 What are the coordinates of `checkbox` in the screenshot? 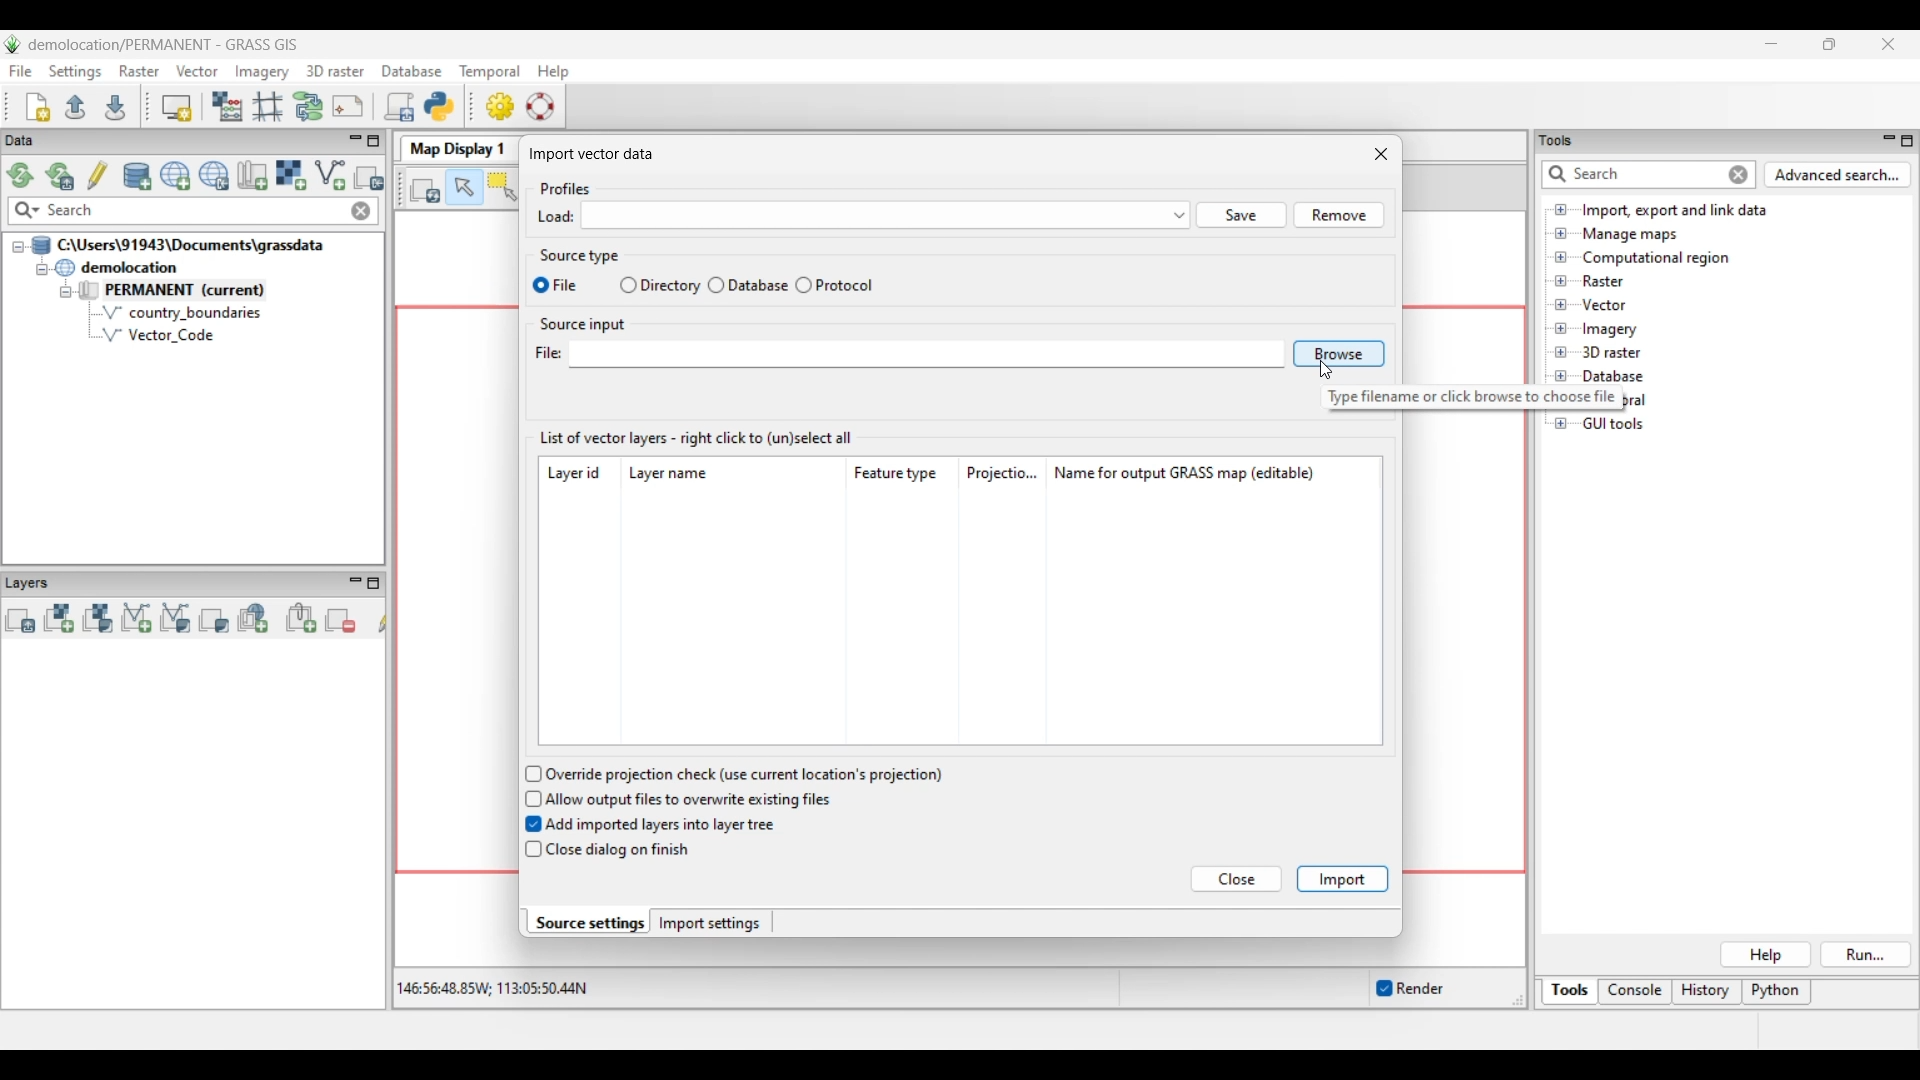 It's located at (529, 798).